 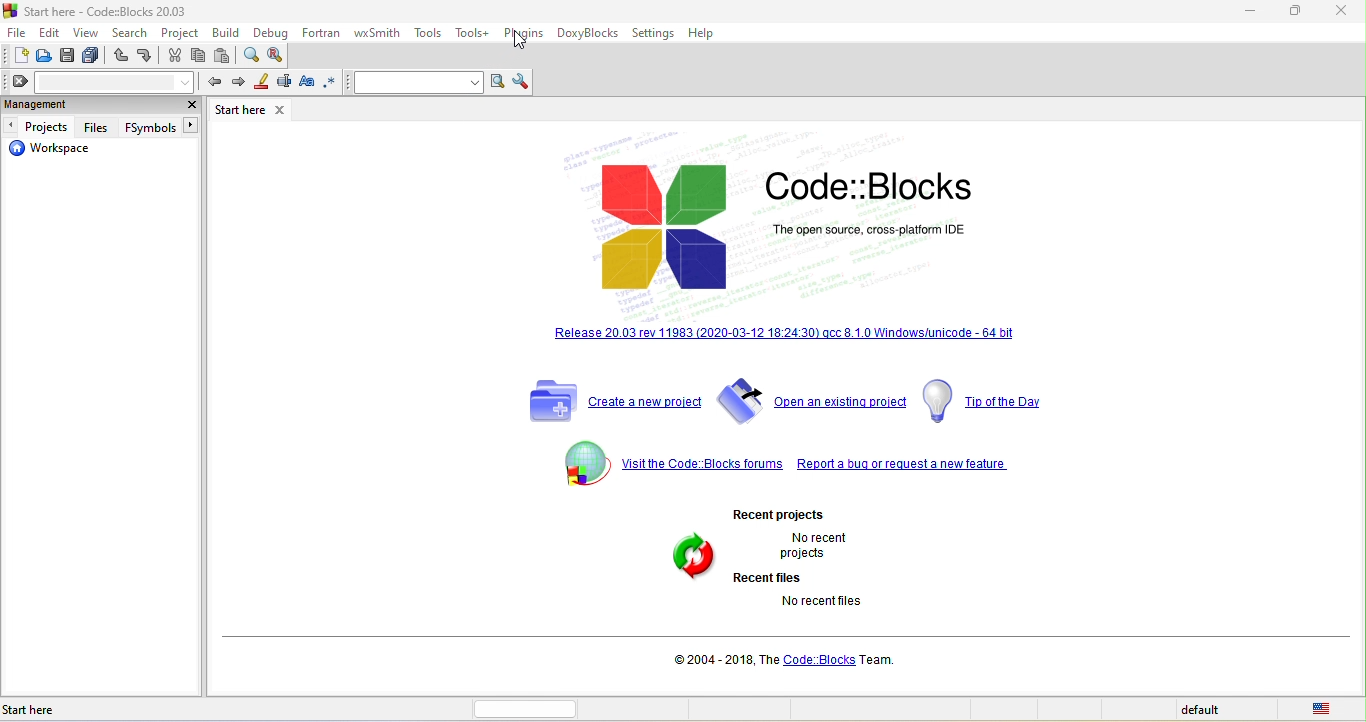 What do you see at coordinates (127, 32) in the screenshot?
I see `search` at bounding box center [127, 32].